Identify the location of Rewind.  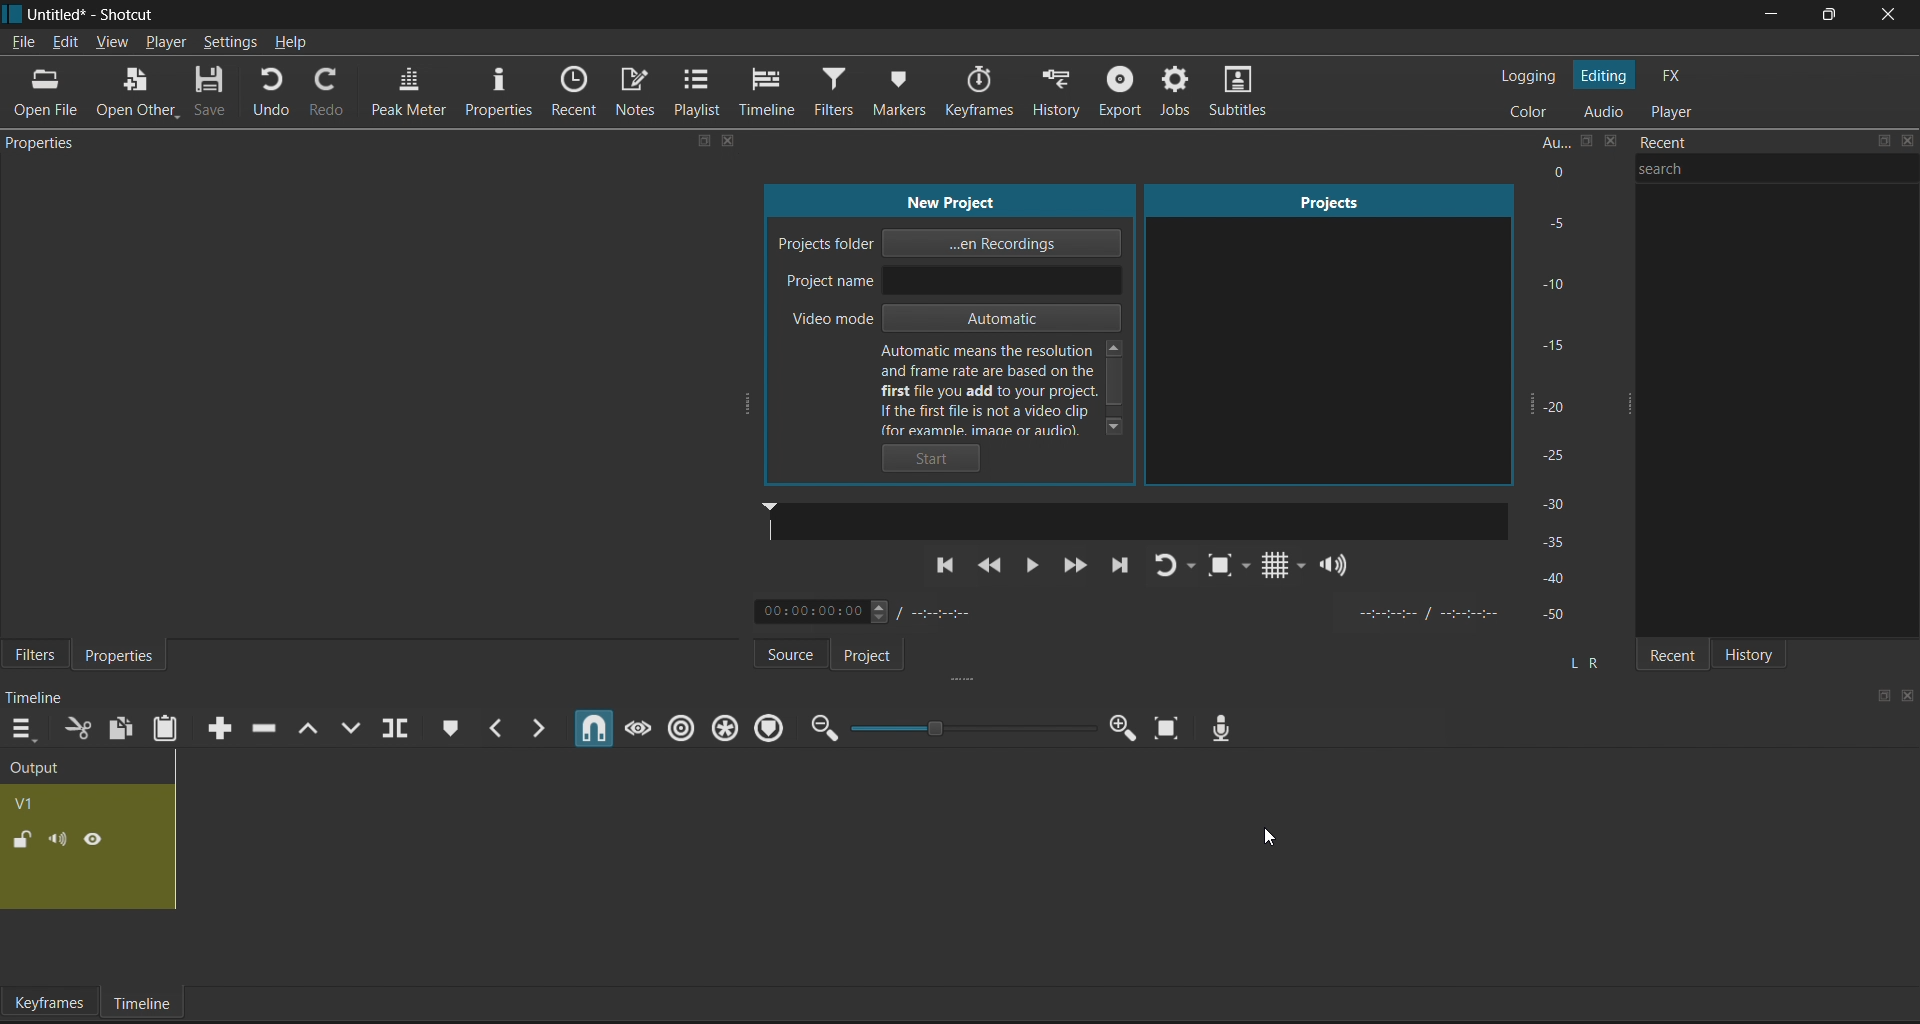
(994, 568).